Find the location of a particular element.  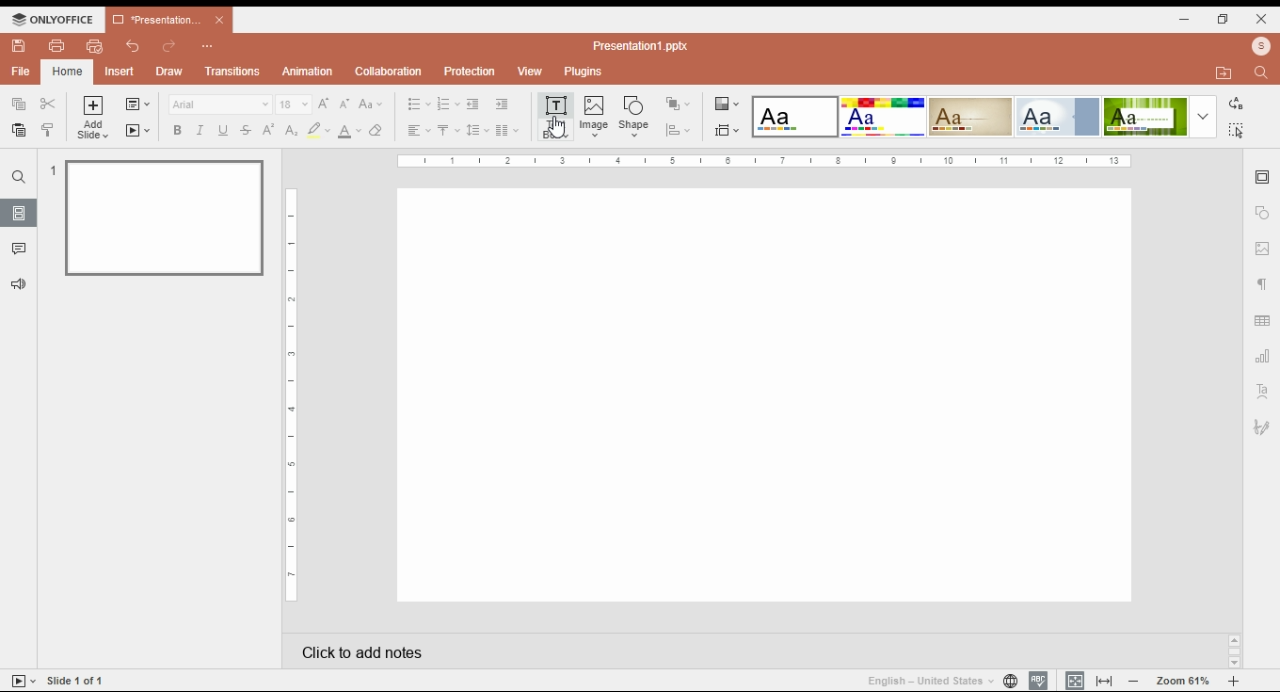

font size is located at coordinates (293, 104).